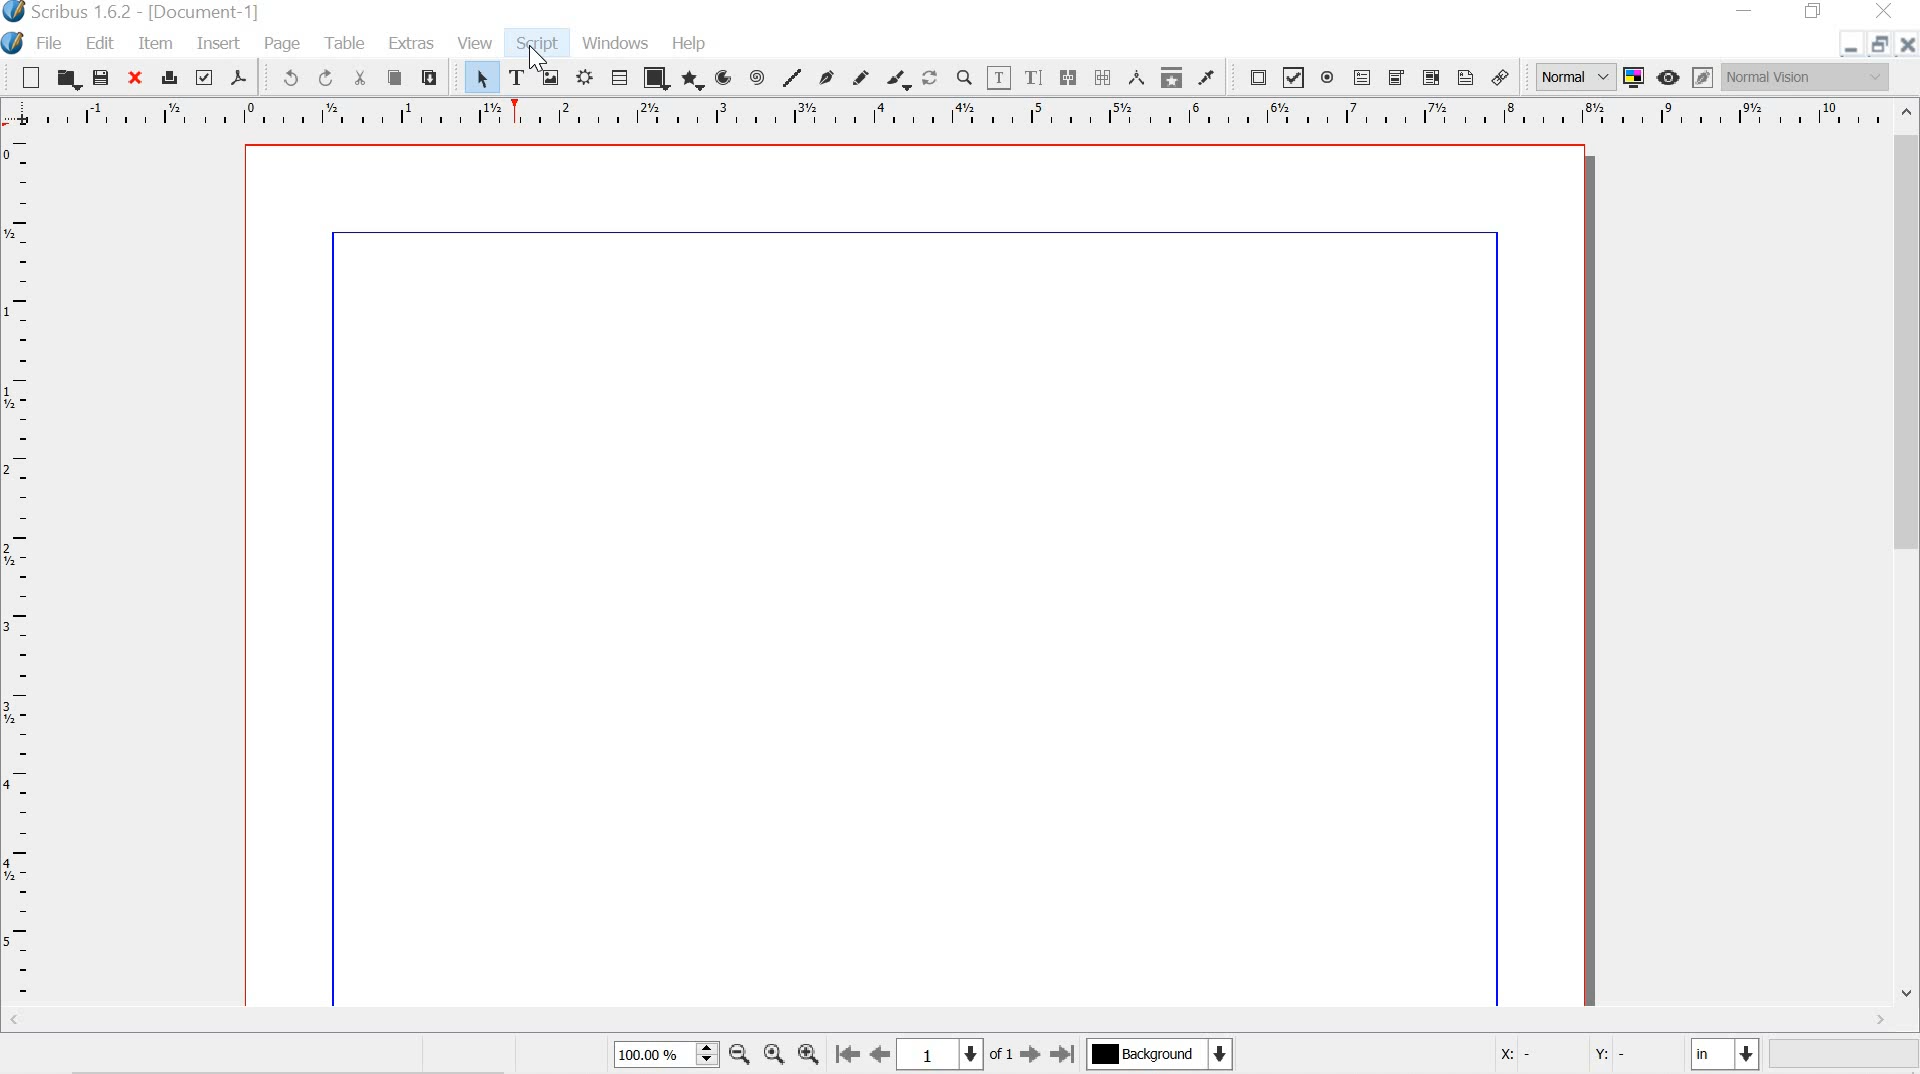 This screenshot has height=1074, width=1920. I want to click on save as pdf, so click(241, 78).